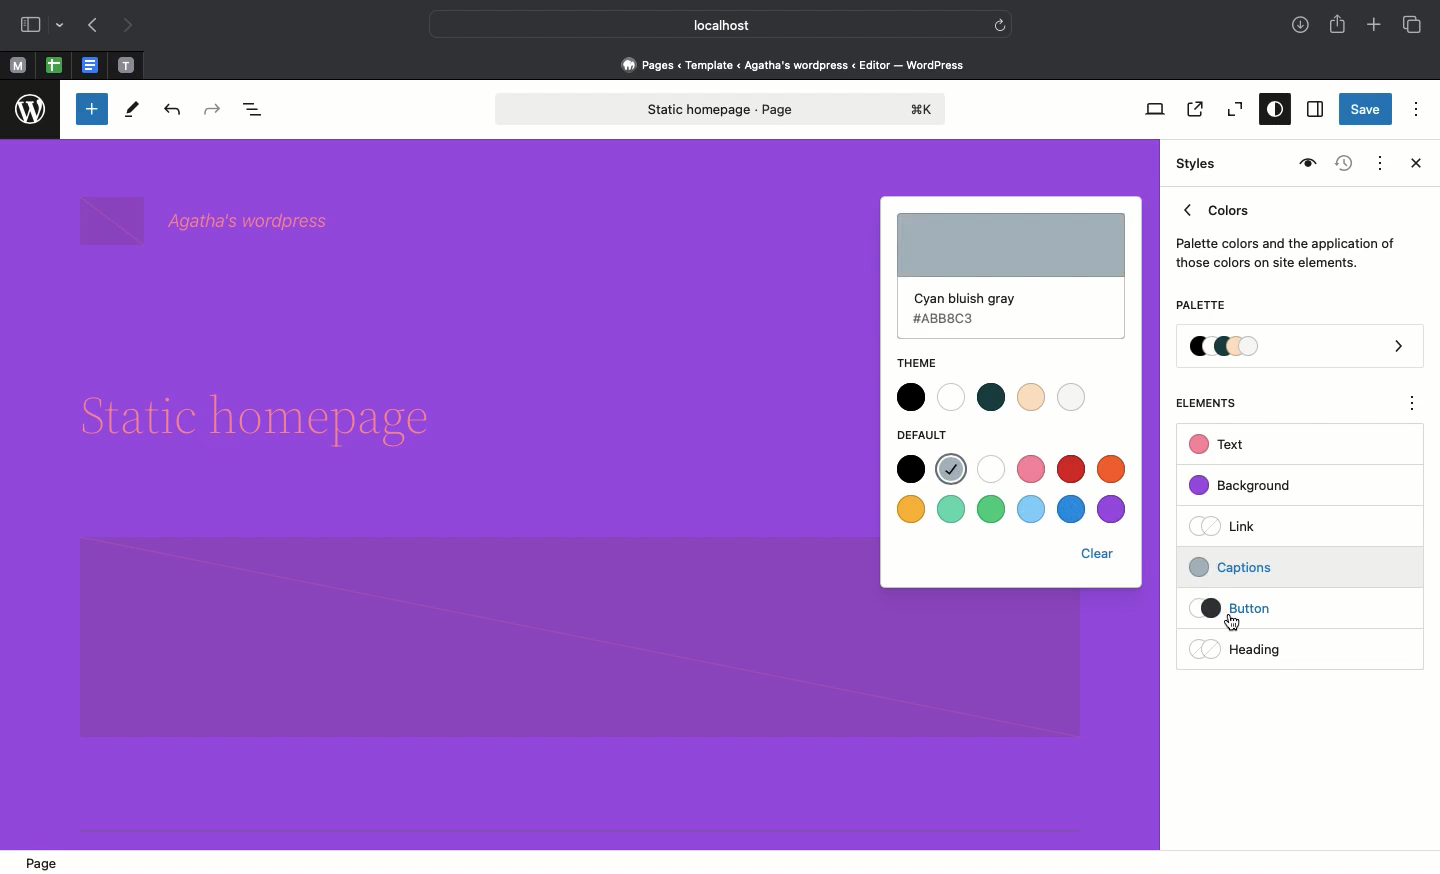  I want to click on View, so click(1151, 109).